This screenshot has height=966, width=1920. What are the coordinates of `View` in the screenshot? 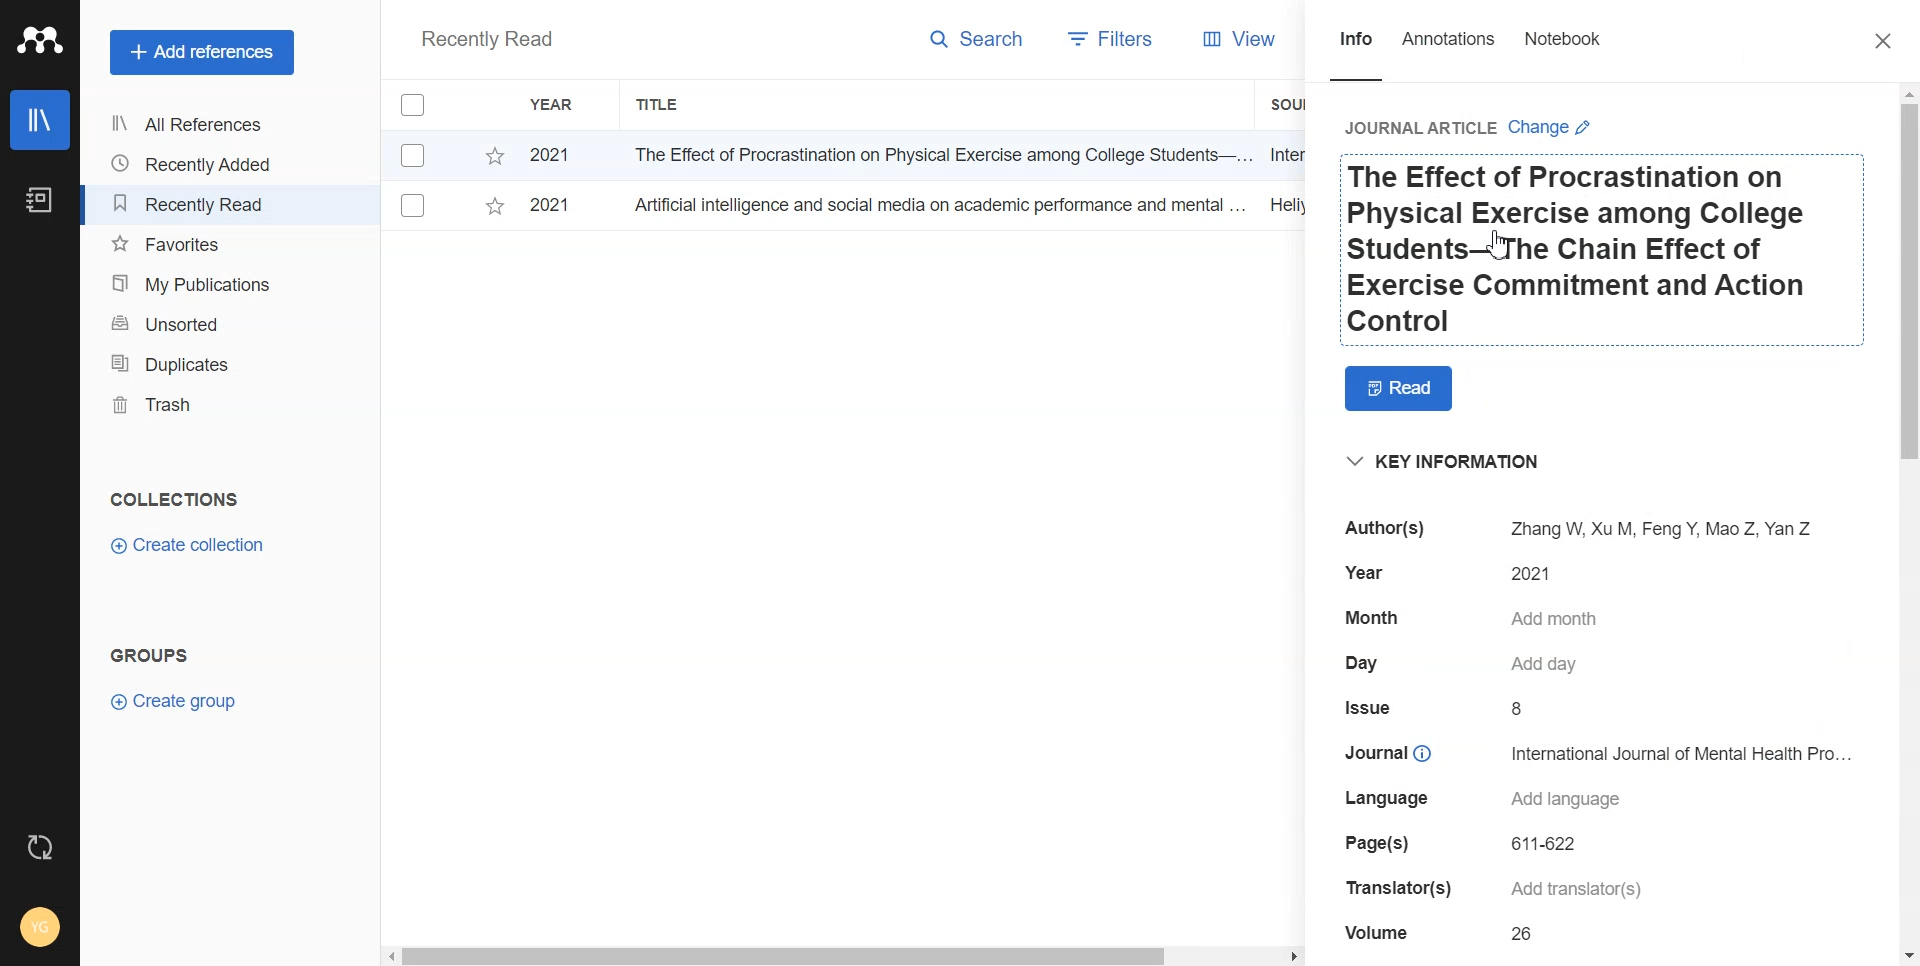 It's located at (1240, 41).